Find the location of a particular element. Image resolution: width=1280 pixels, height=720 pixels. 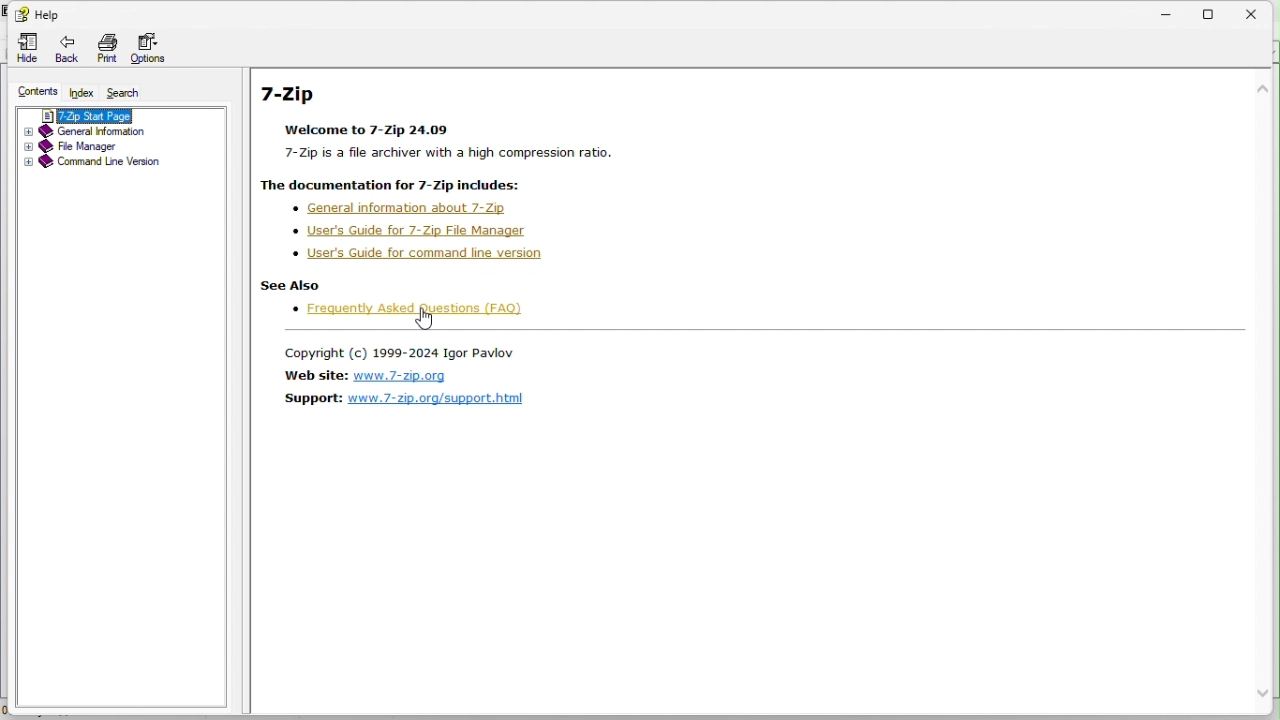

user's guide for command line version is located at coordinates (421, 254).